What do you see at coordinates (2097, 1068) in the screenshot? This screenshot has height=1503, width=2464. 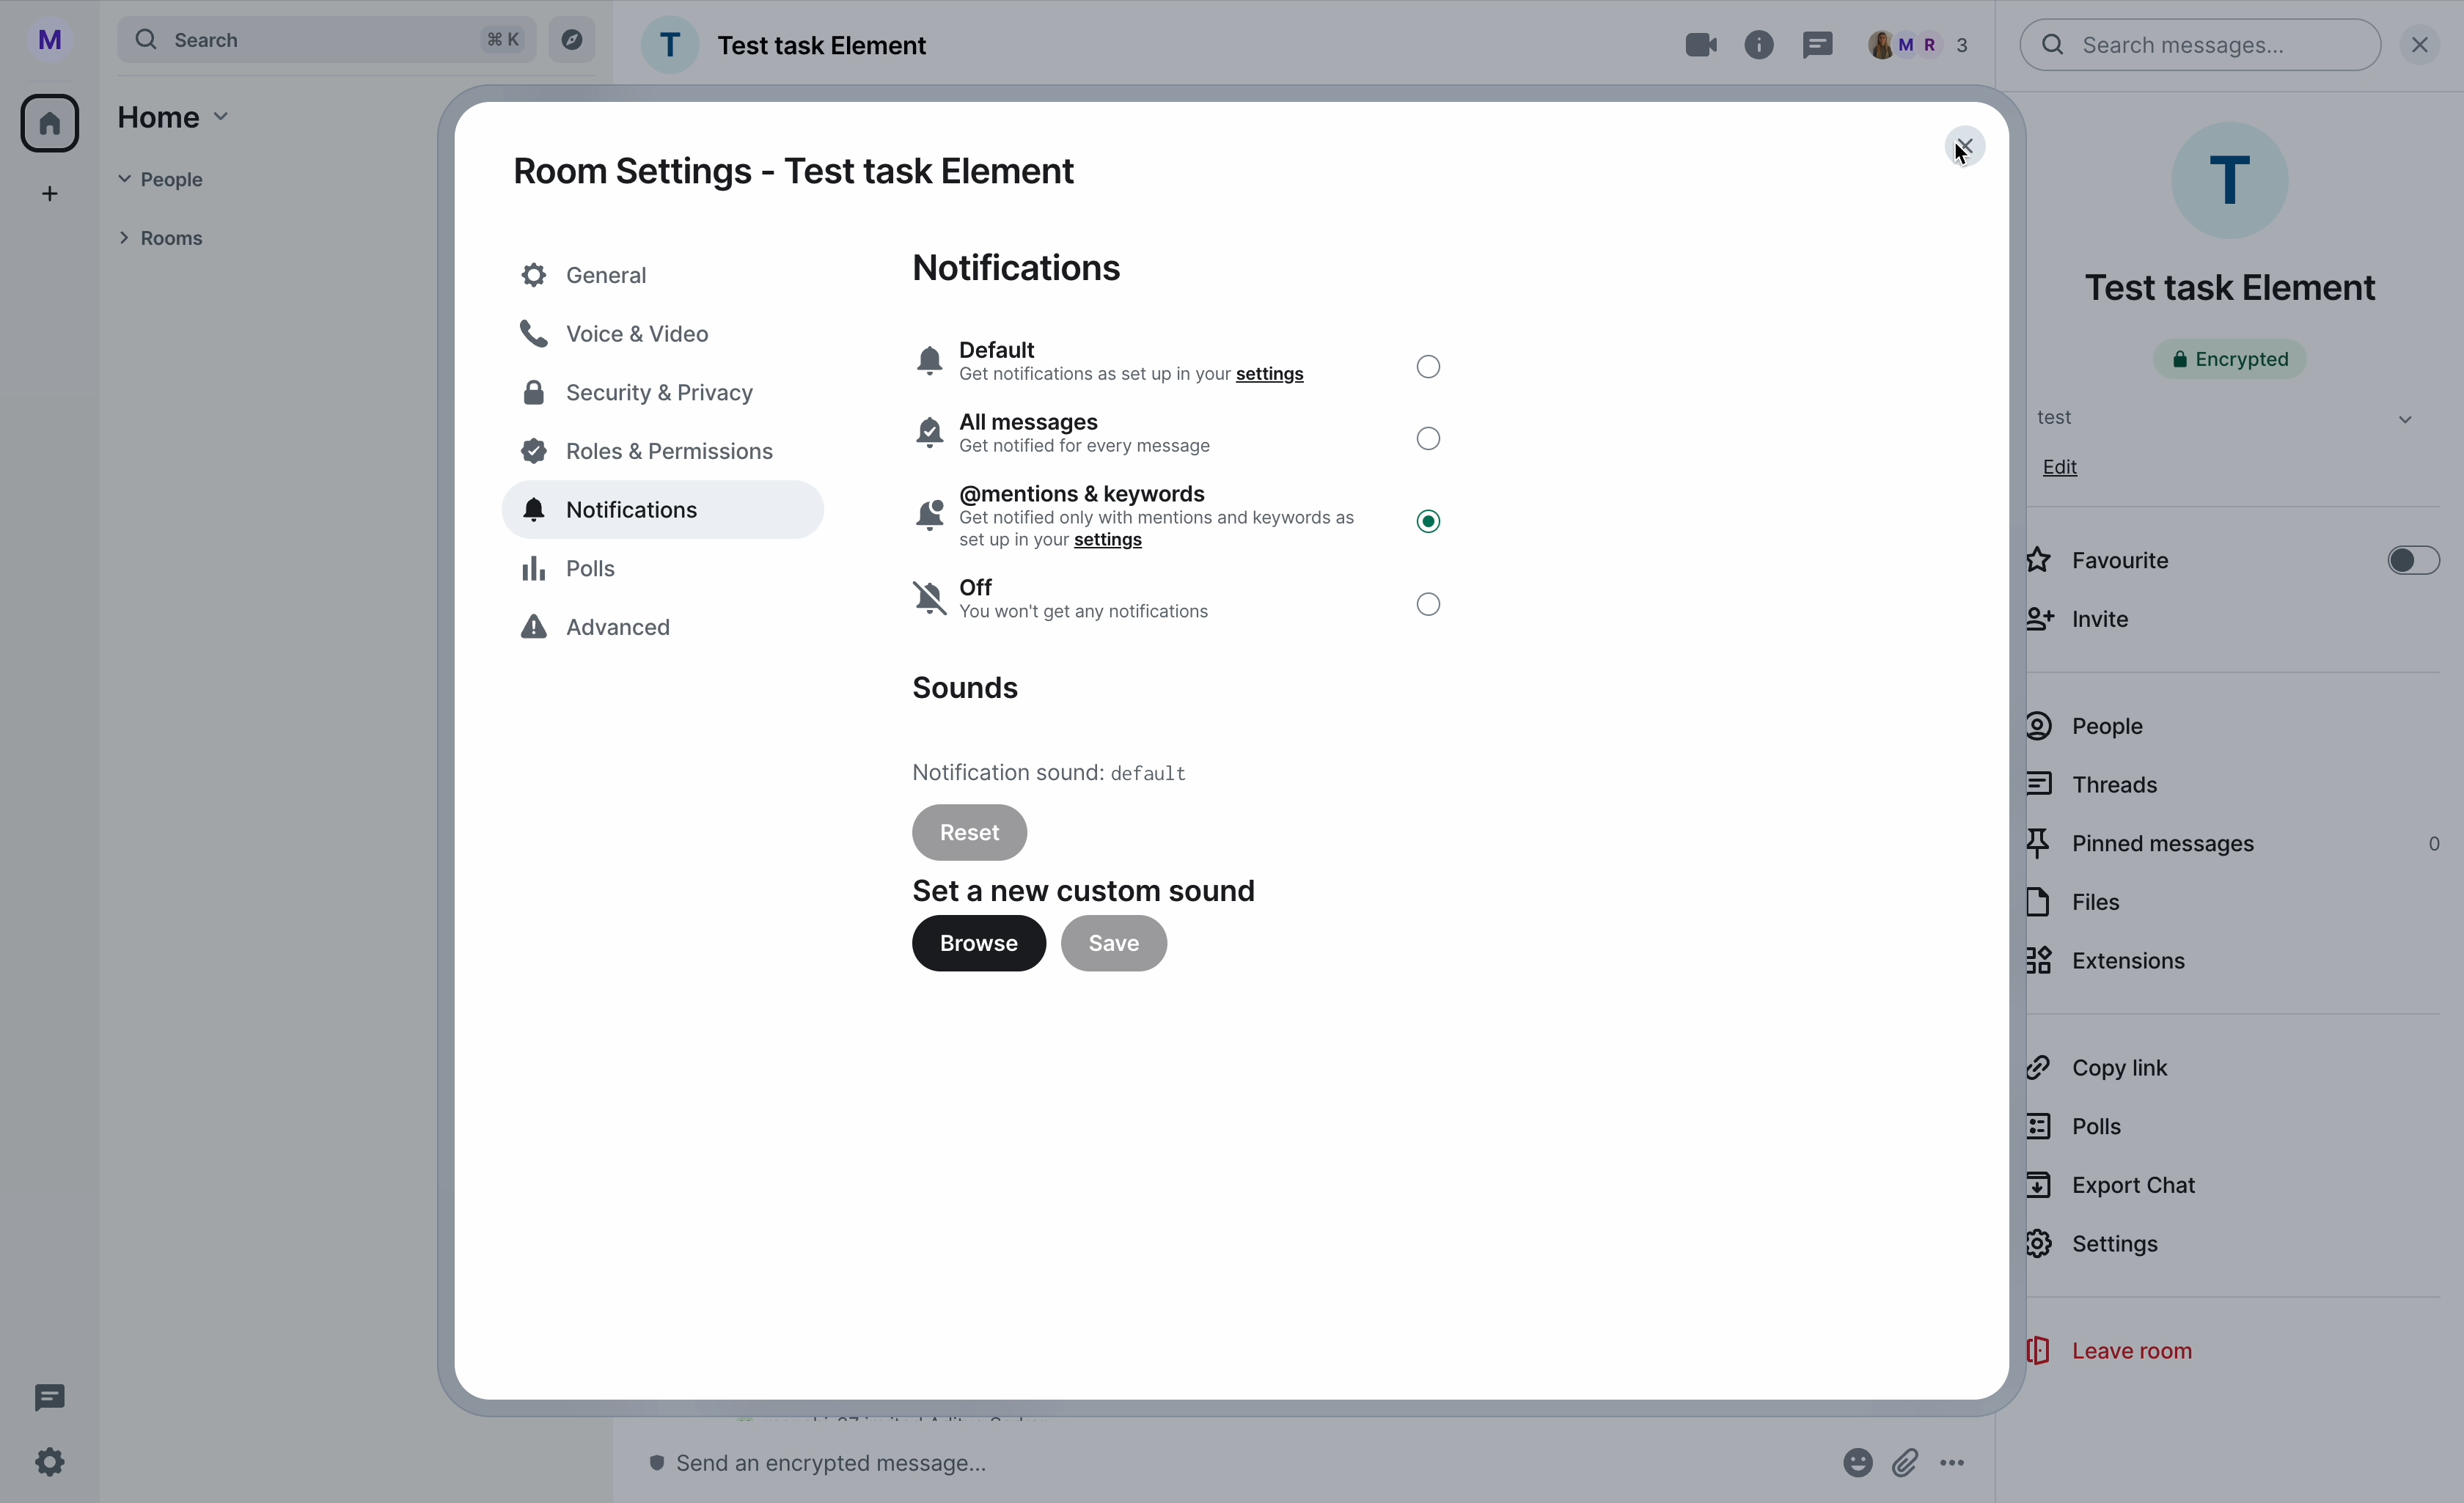 I see `copy link` at bounding box center [2097, 1068].